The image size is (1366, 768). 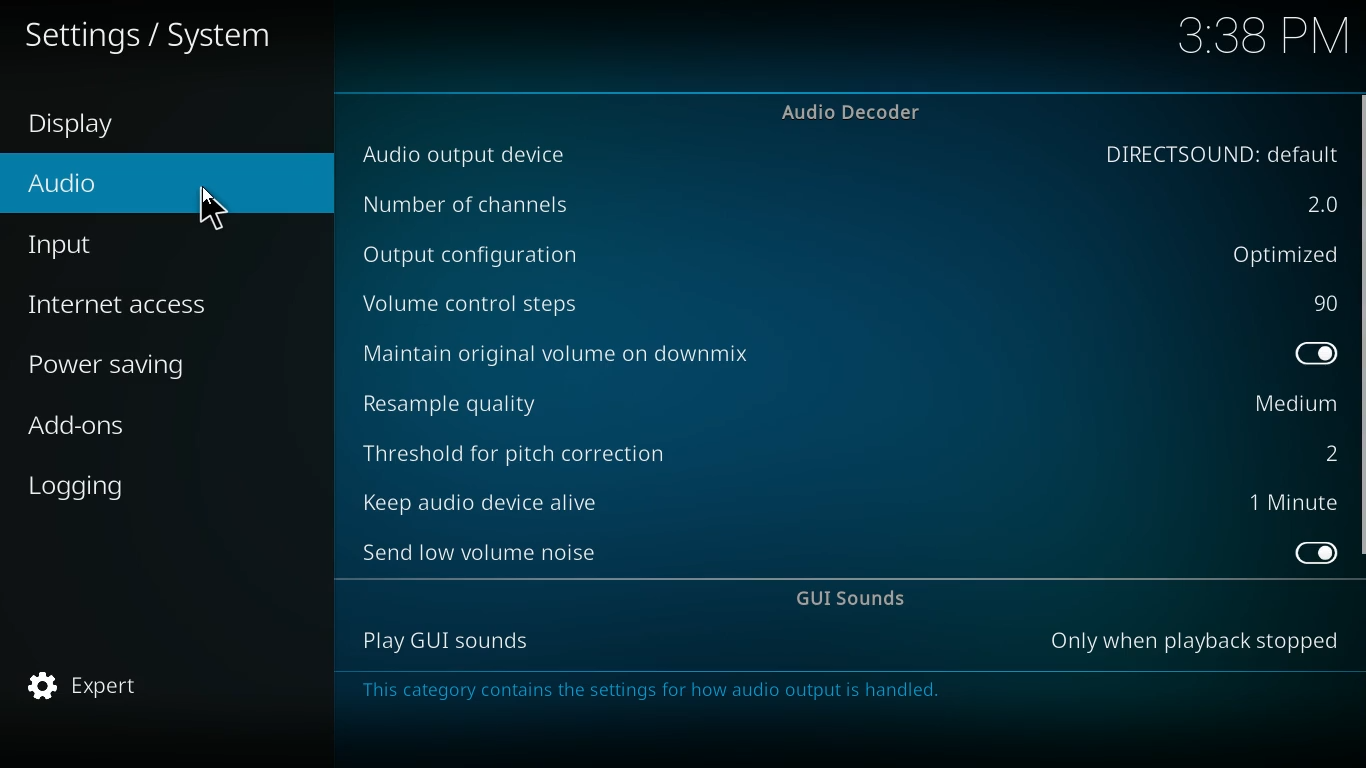 I want to click on expert, so click(x=114, y=687).